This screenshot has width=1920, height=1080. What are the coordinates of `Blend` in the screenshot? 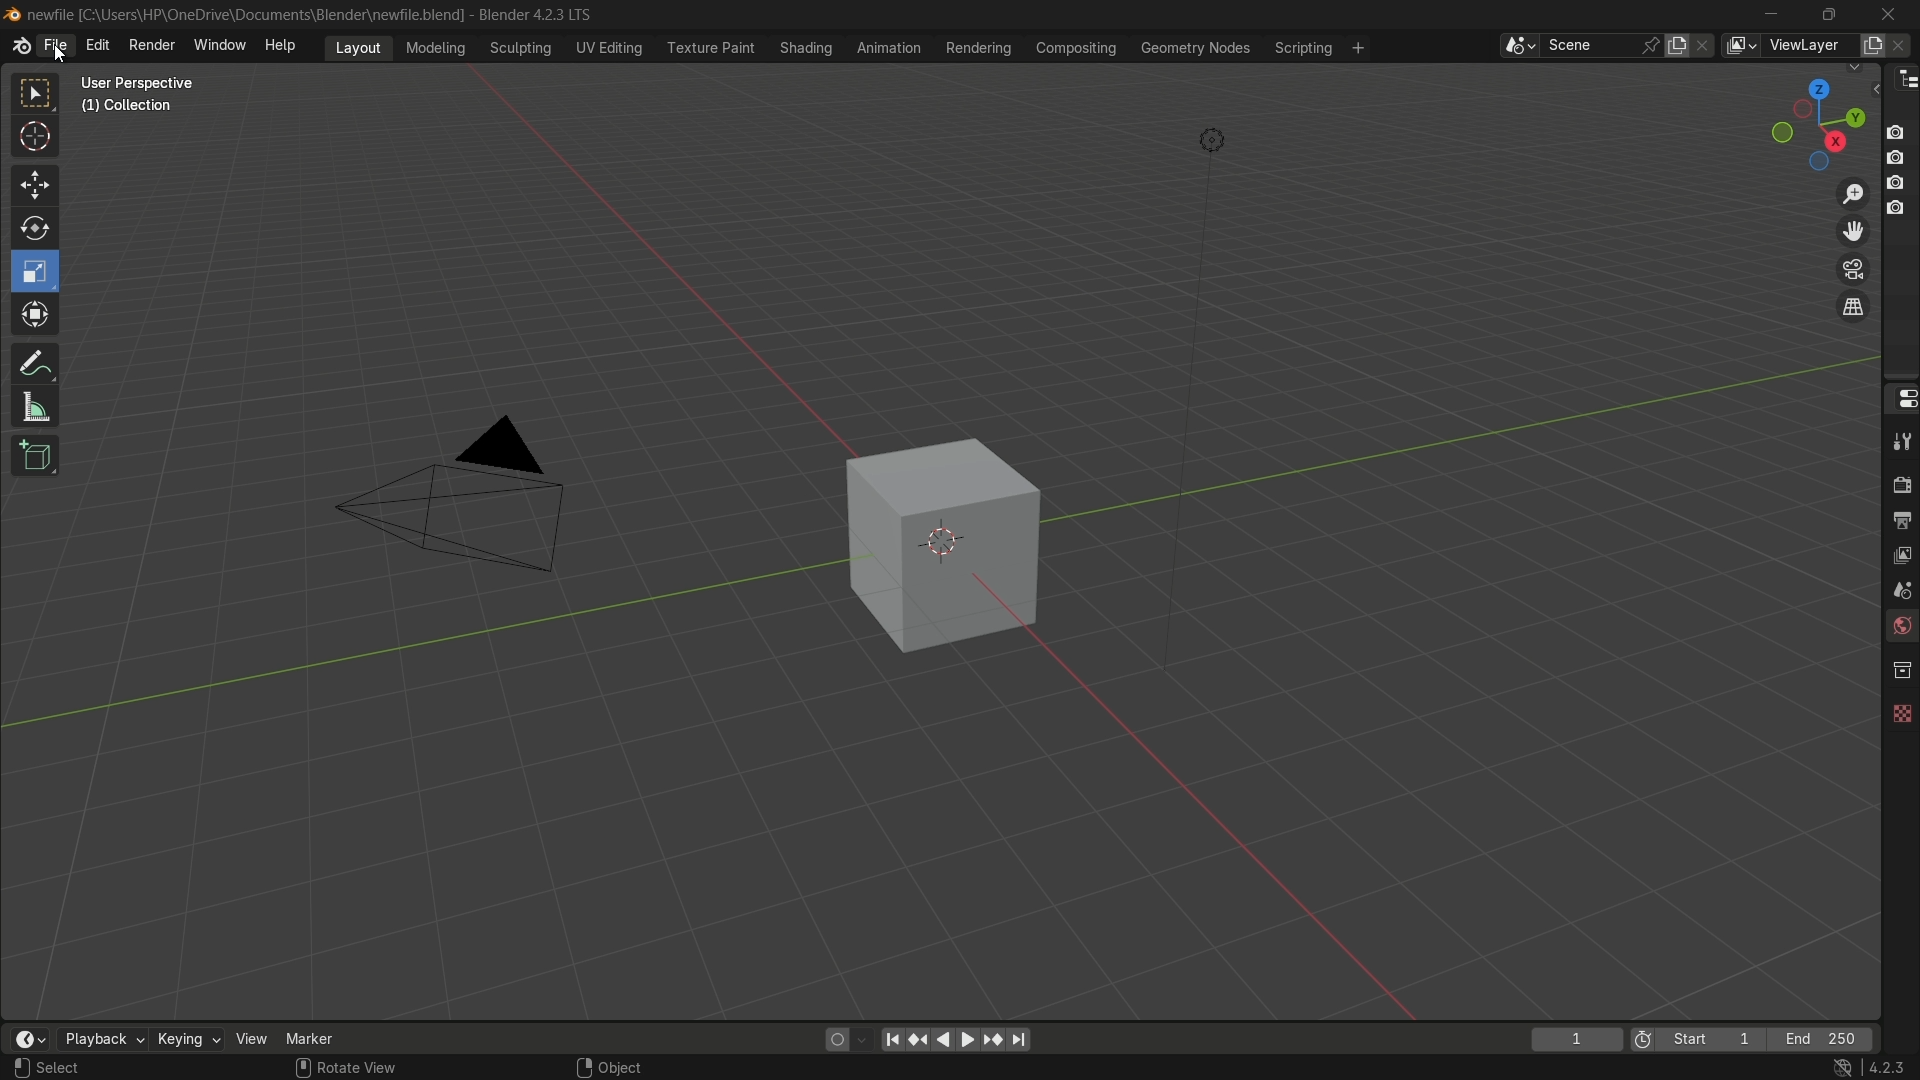 It's located at (12, 13).